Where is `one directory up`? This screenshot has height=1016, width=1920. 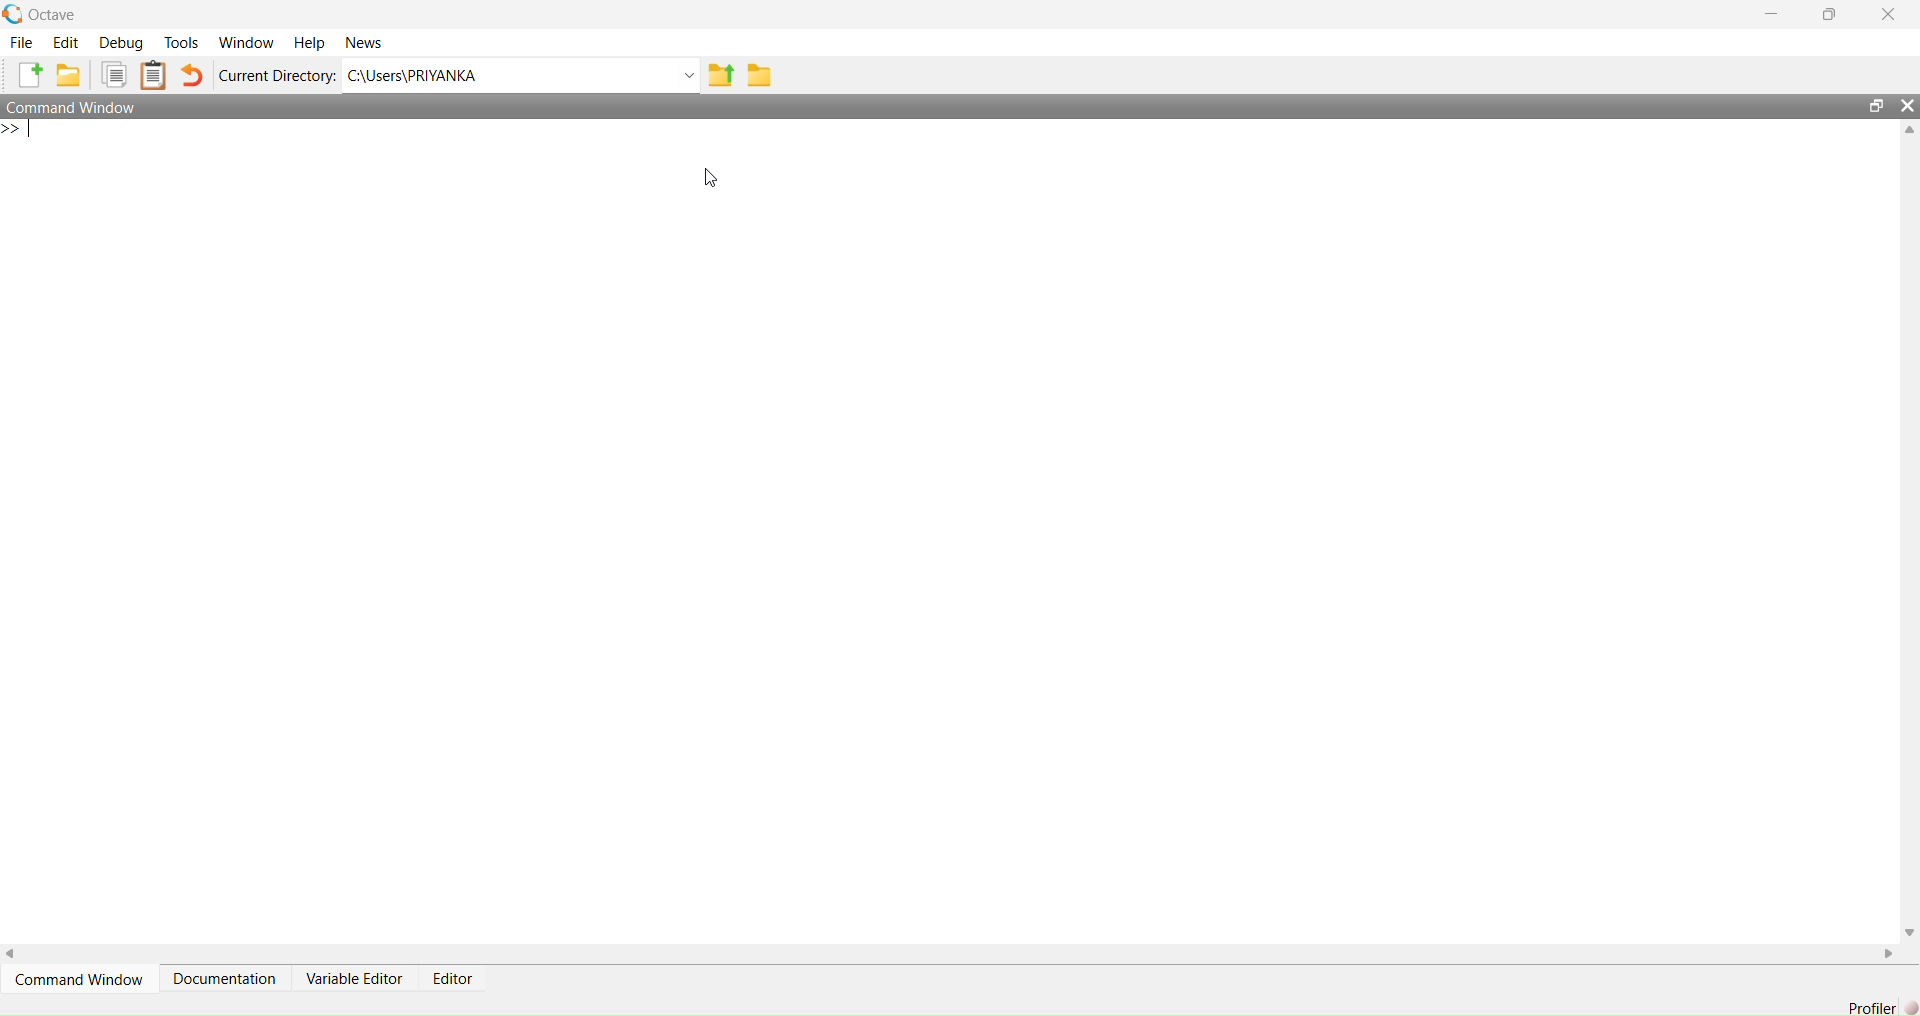
one directory up is located at coordinates (721, 74).